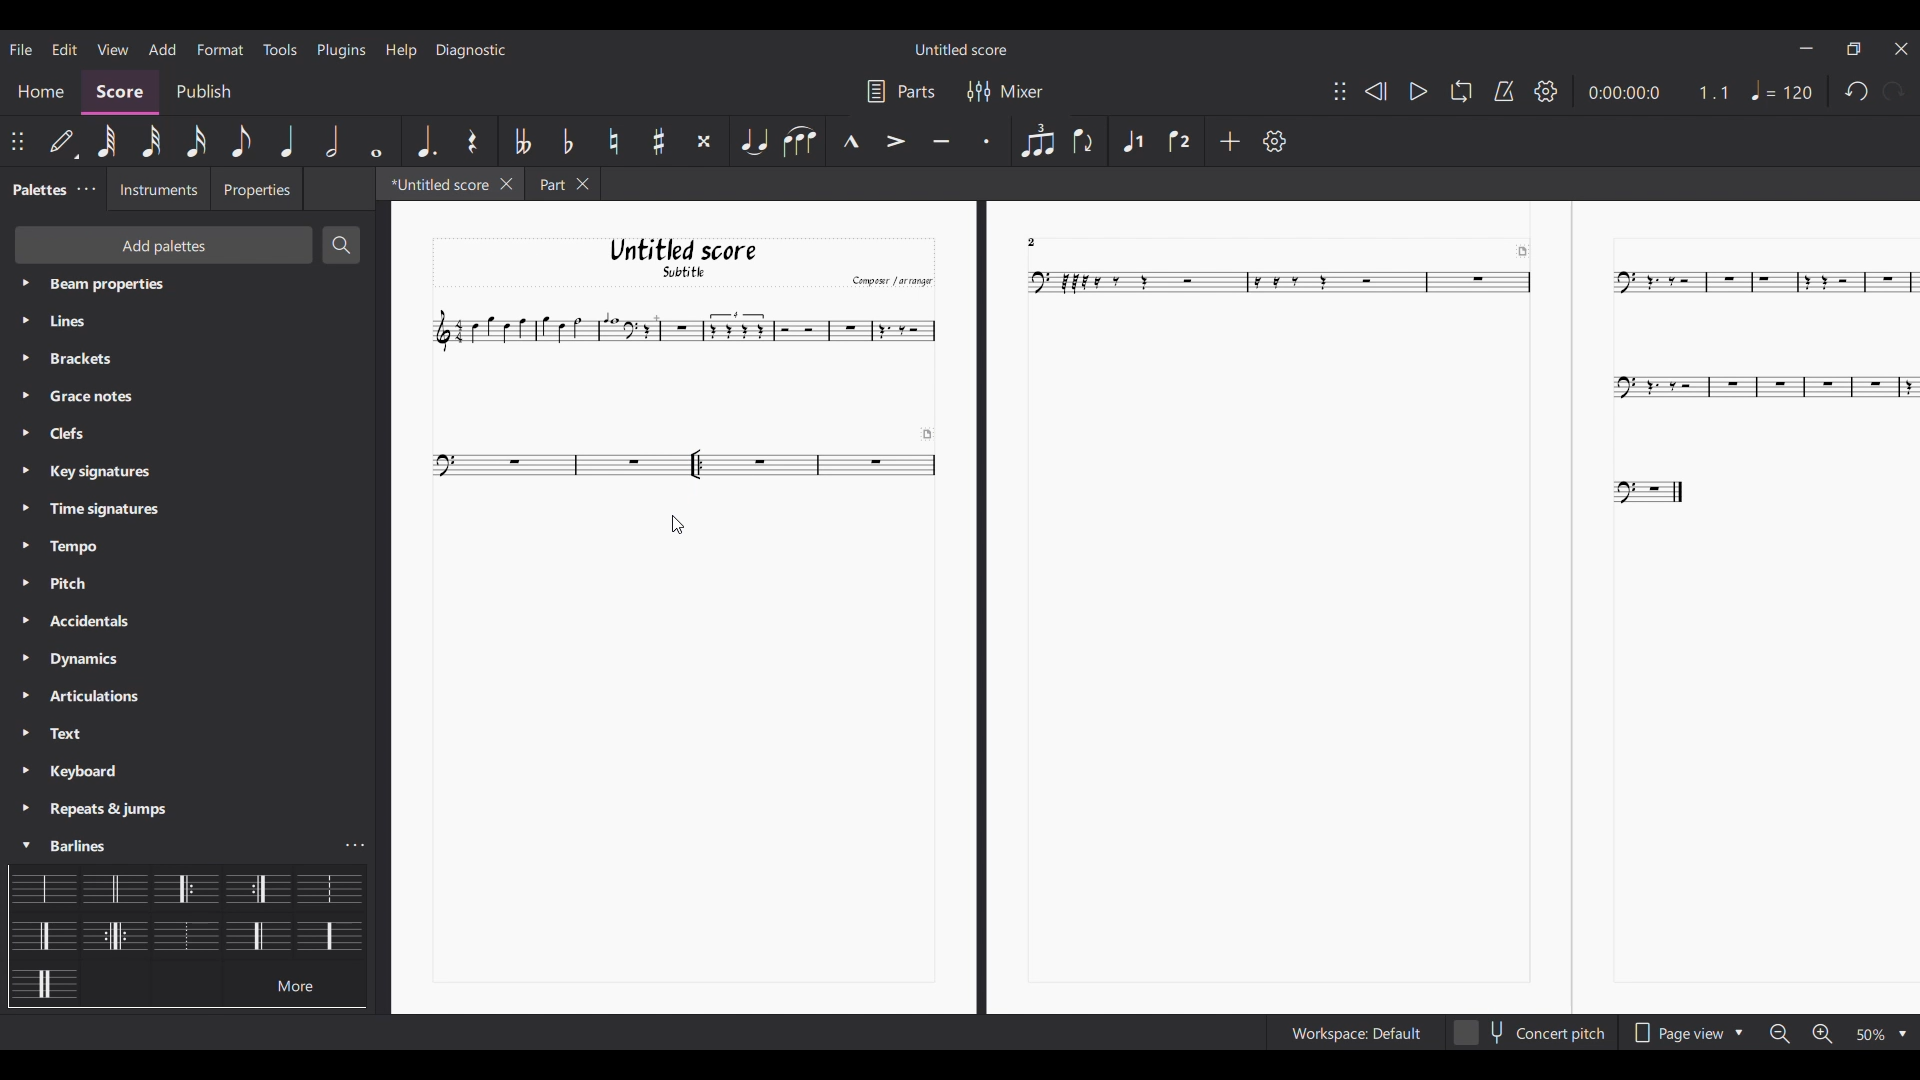 This screenshot has width=1920, height=1080. What do you see at coordinates (40, 92) in the screenshot?
I see `Home section` at bounding box center [40, 92].